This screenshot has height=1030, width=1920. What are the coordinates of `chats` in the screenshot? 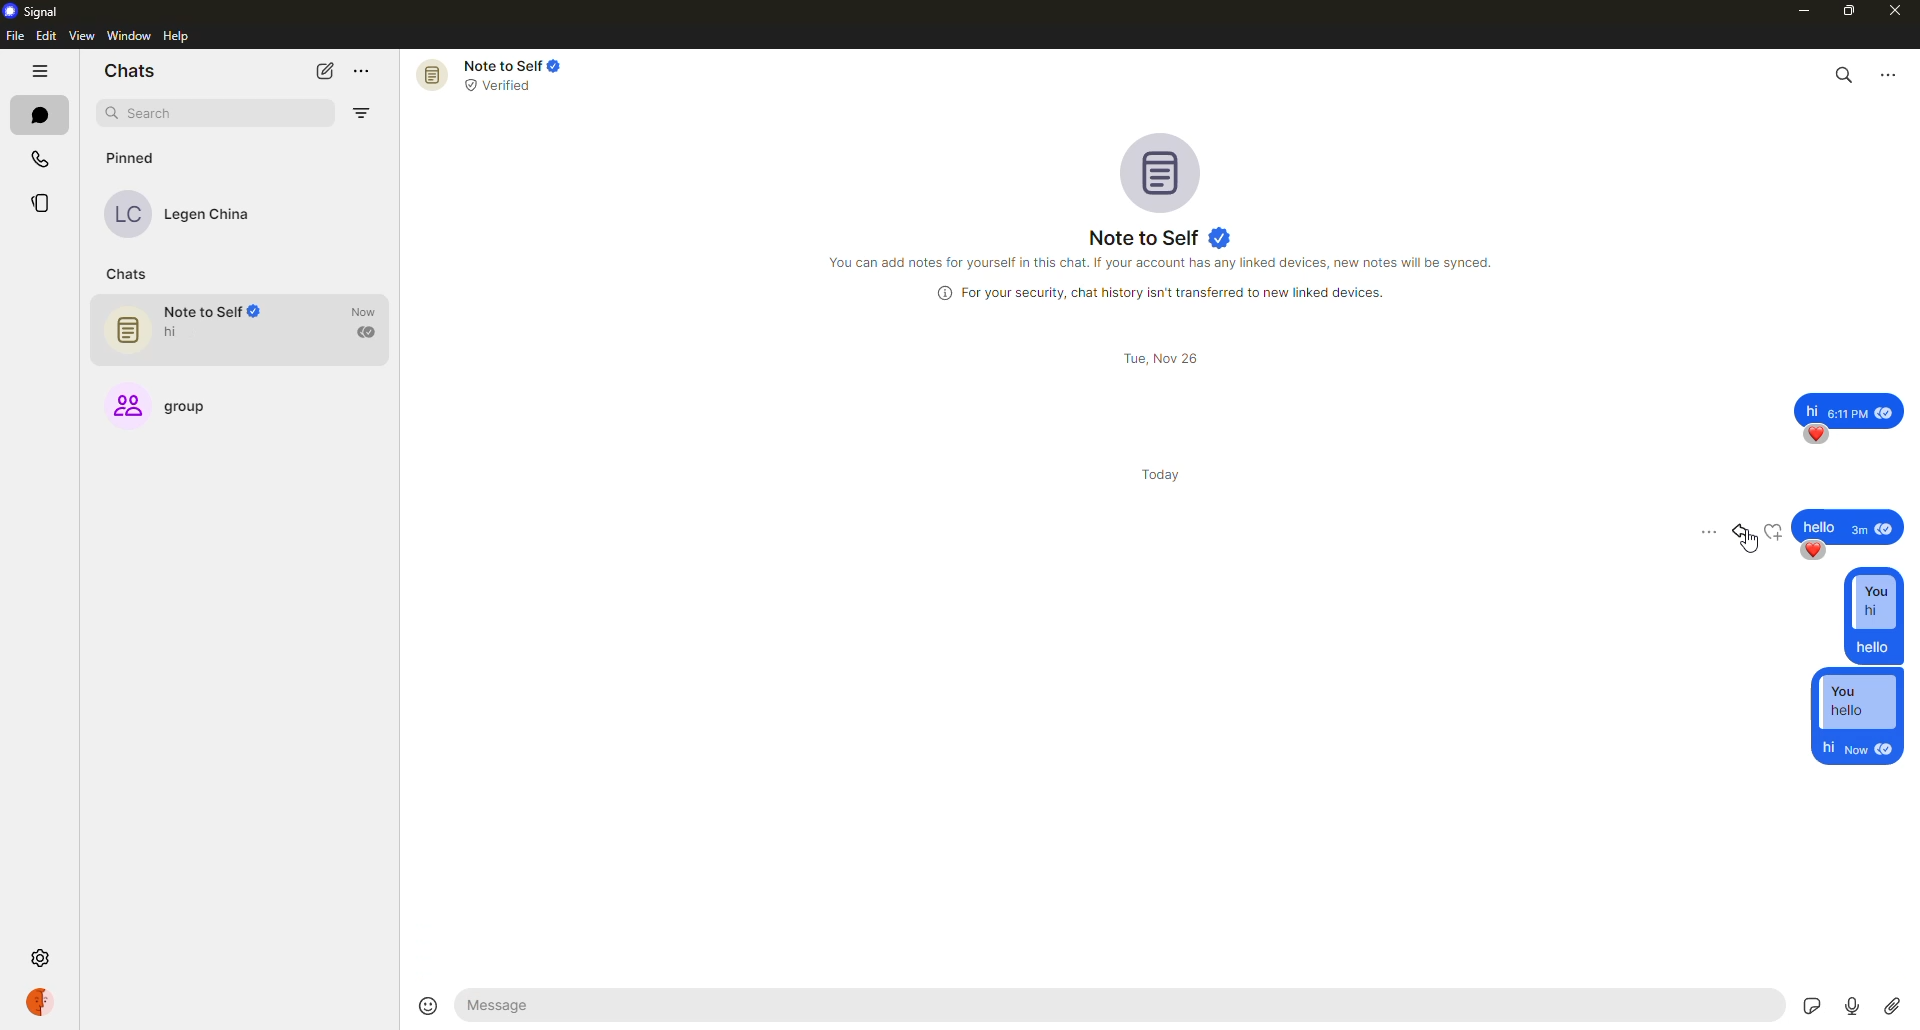 It's located at (39, 115).